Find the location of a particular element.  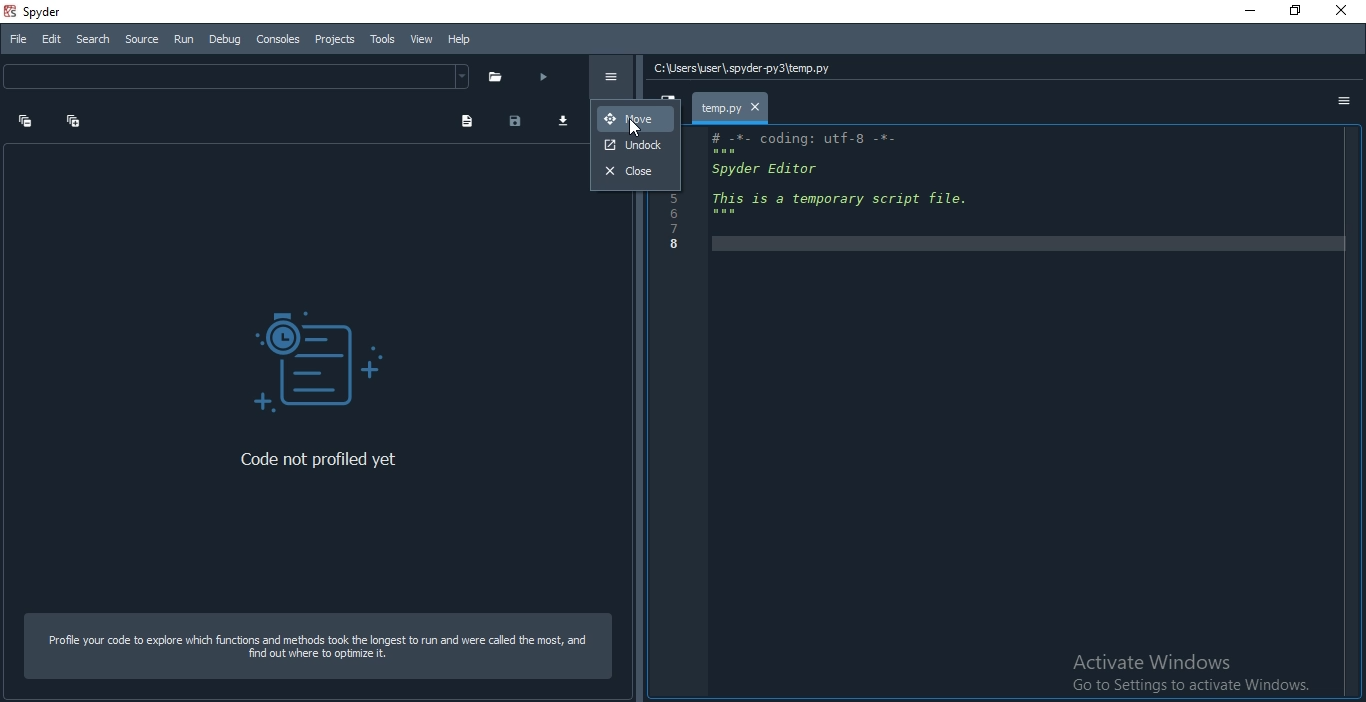

Debug is located at coordinates (225, 40).